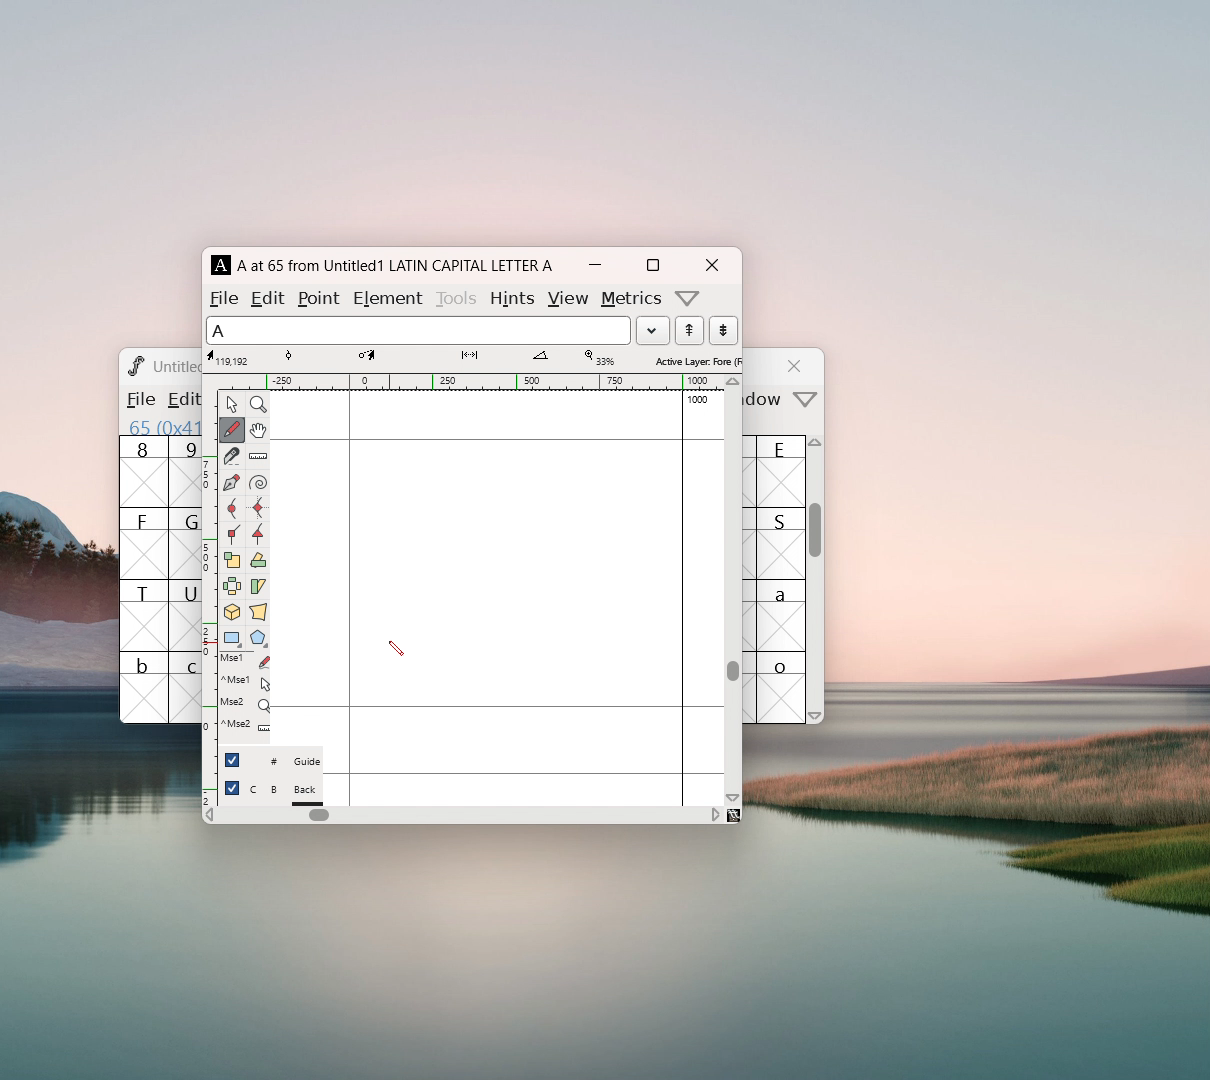  Describe the element at coordinates (511, 298) in the screenshot. I see `hints` at that location.